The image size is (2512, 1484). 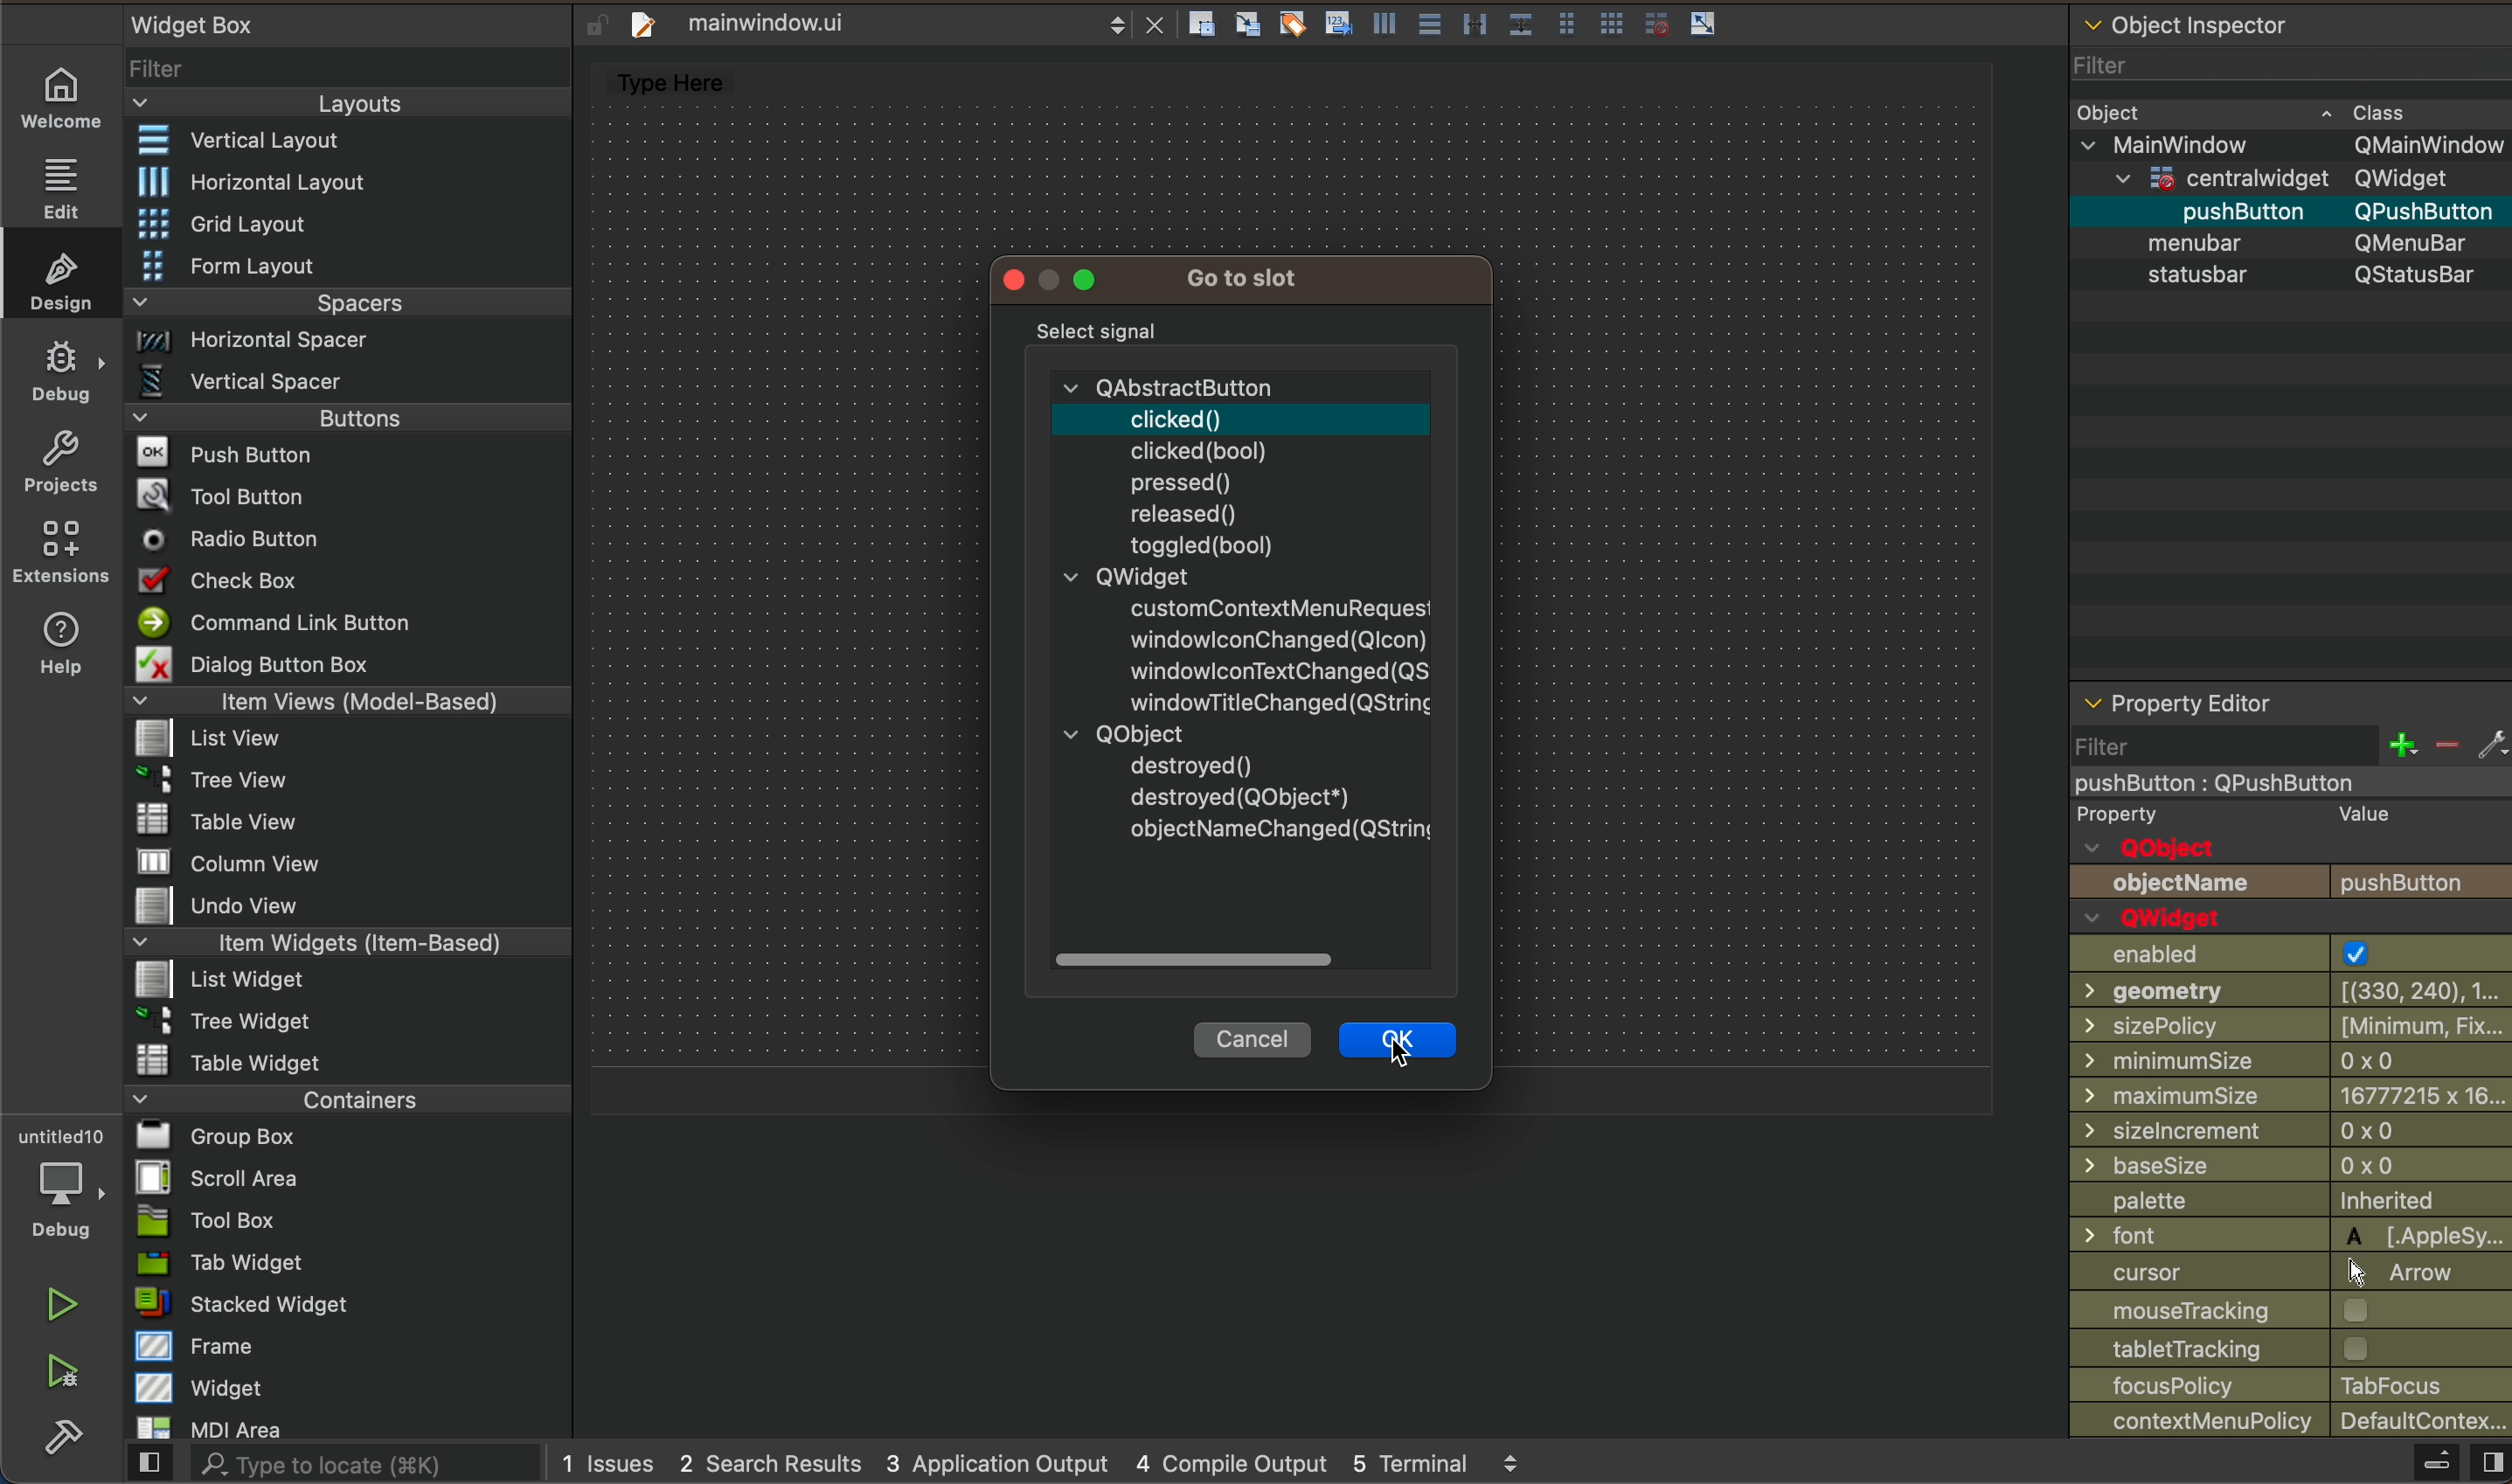 What do you see at coordinates (341, 380) in the screenshot?
I see `Vertical spacer` at bounding box center [341, 380].